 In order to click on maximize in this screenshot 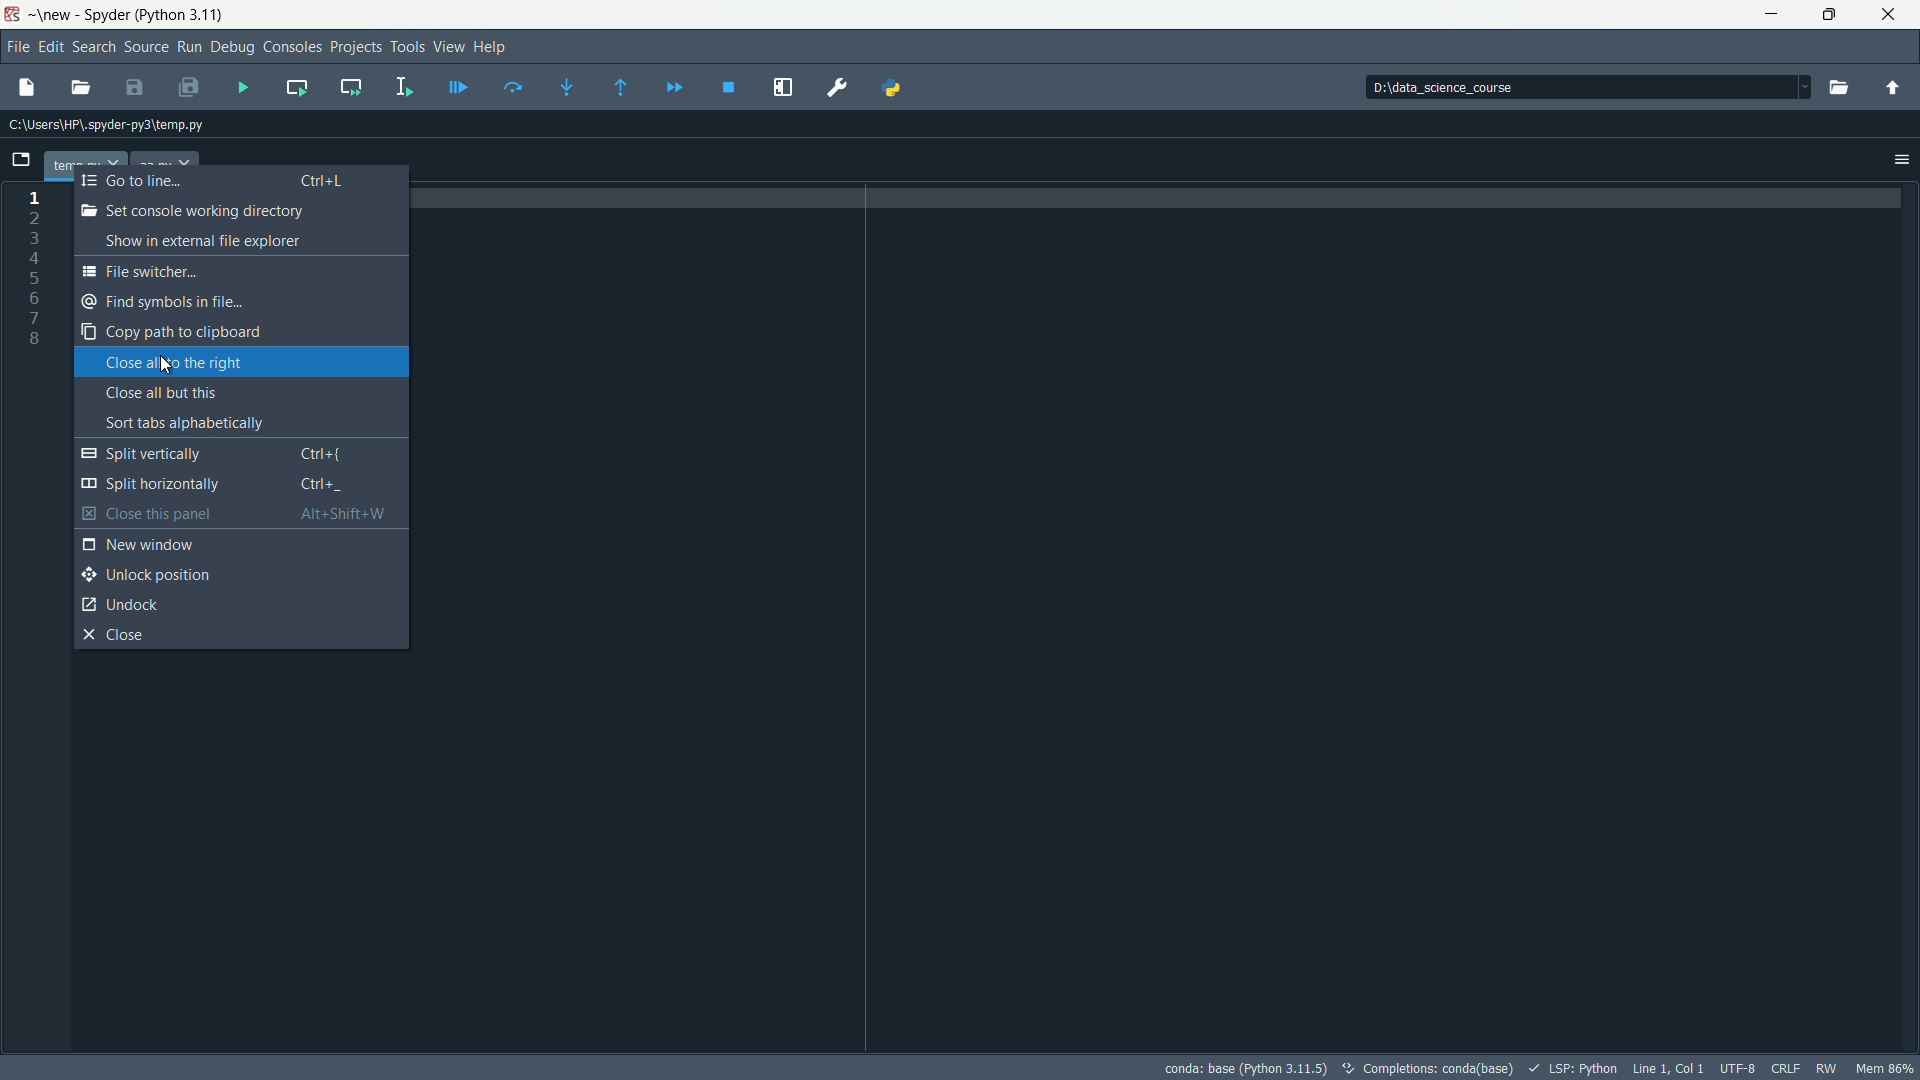, I will do `click(1825, 13)`.